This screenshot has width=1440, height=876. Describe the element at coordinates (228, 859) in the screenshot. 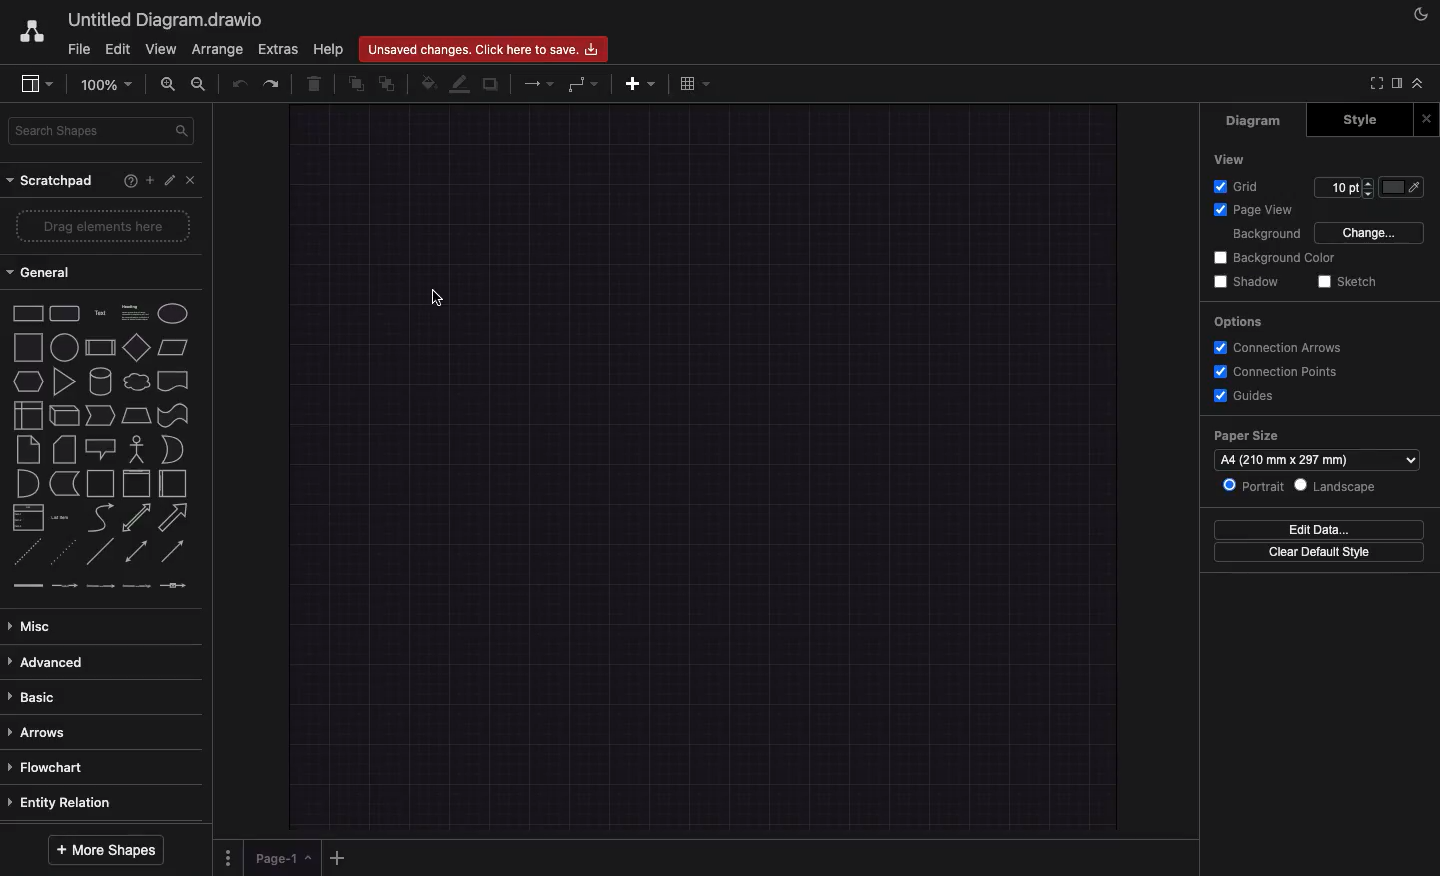

I see `Options` at that location.